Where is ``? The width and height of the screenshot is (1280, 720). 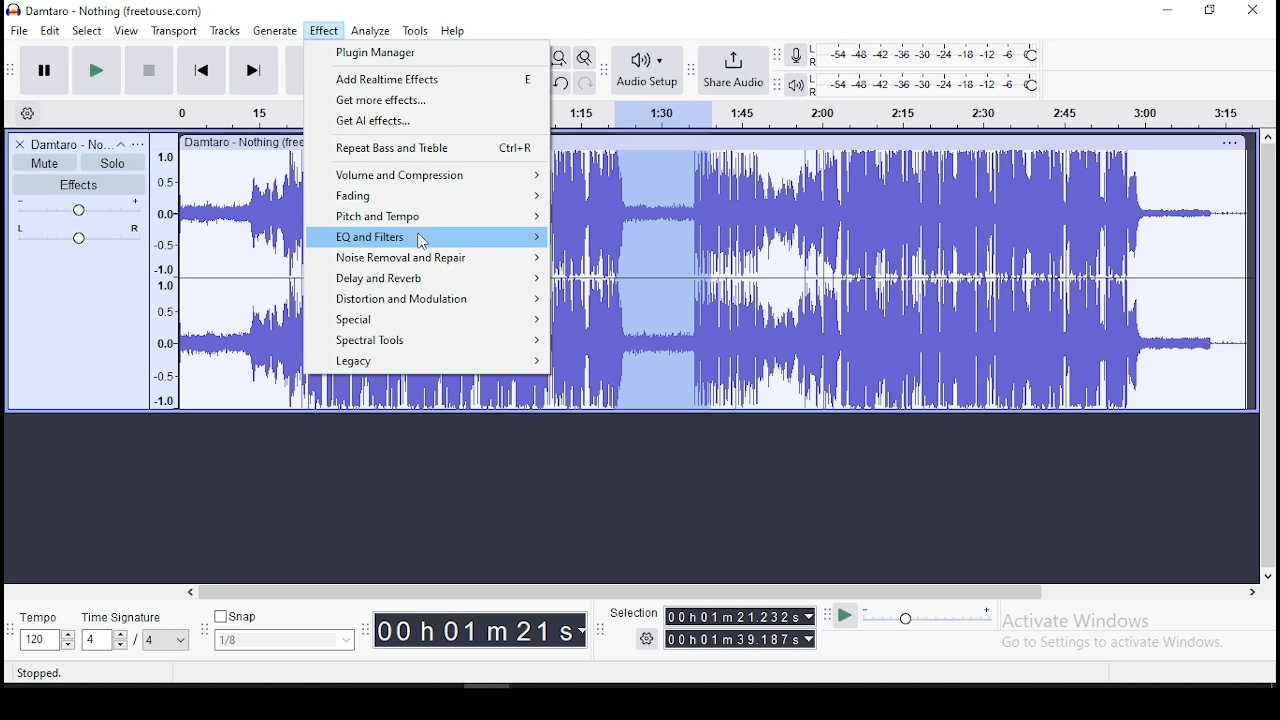
 is located at coordinates (601, 630).